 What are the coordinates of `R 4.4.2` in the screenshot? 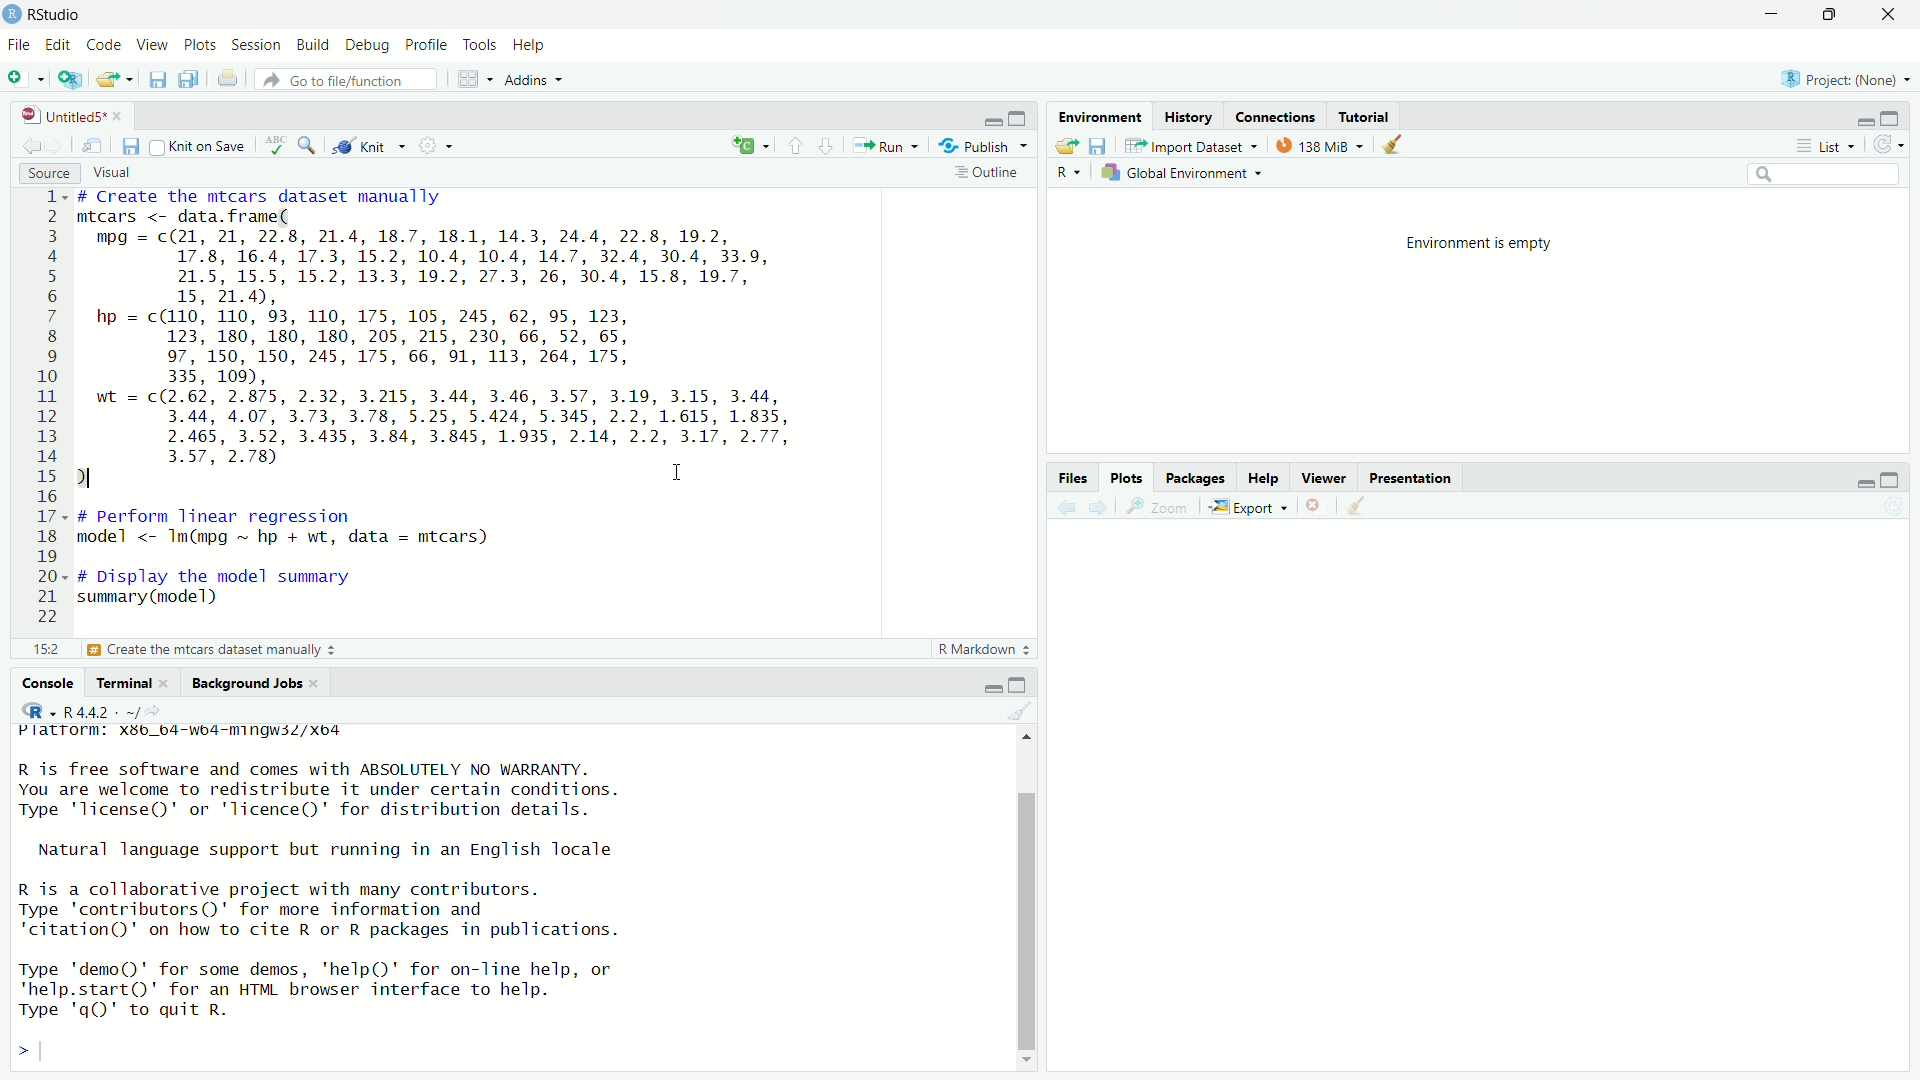 It's located at (76, 710).